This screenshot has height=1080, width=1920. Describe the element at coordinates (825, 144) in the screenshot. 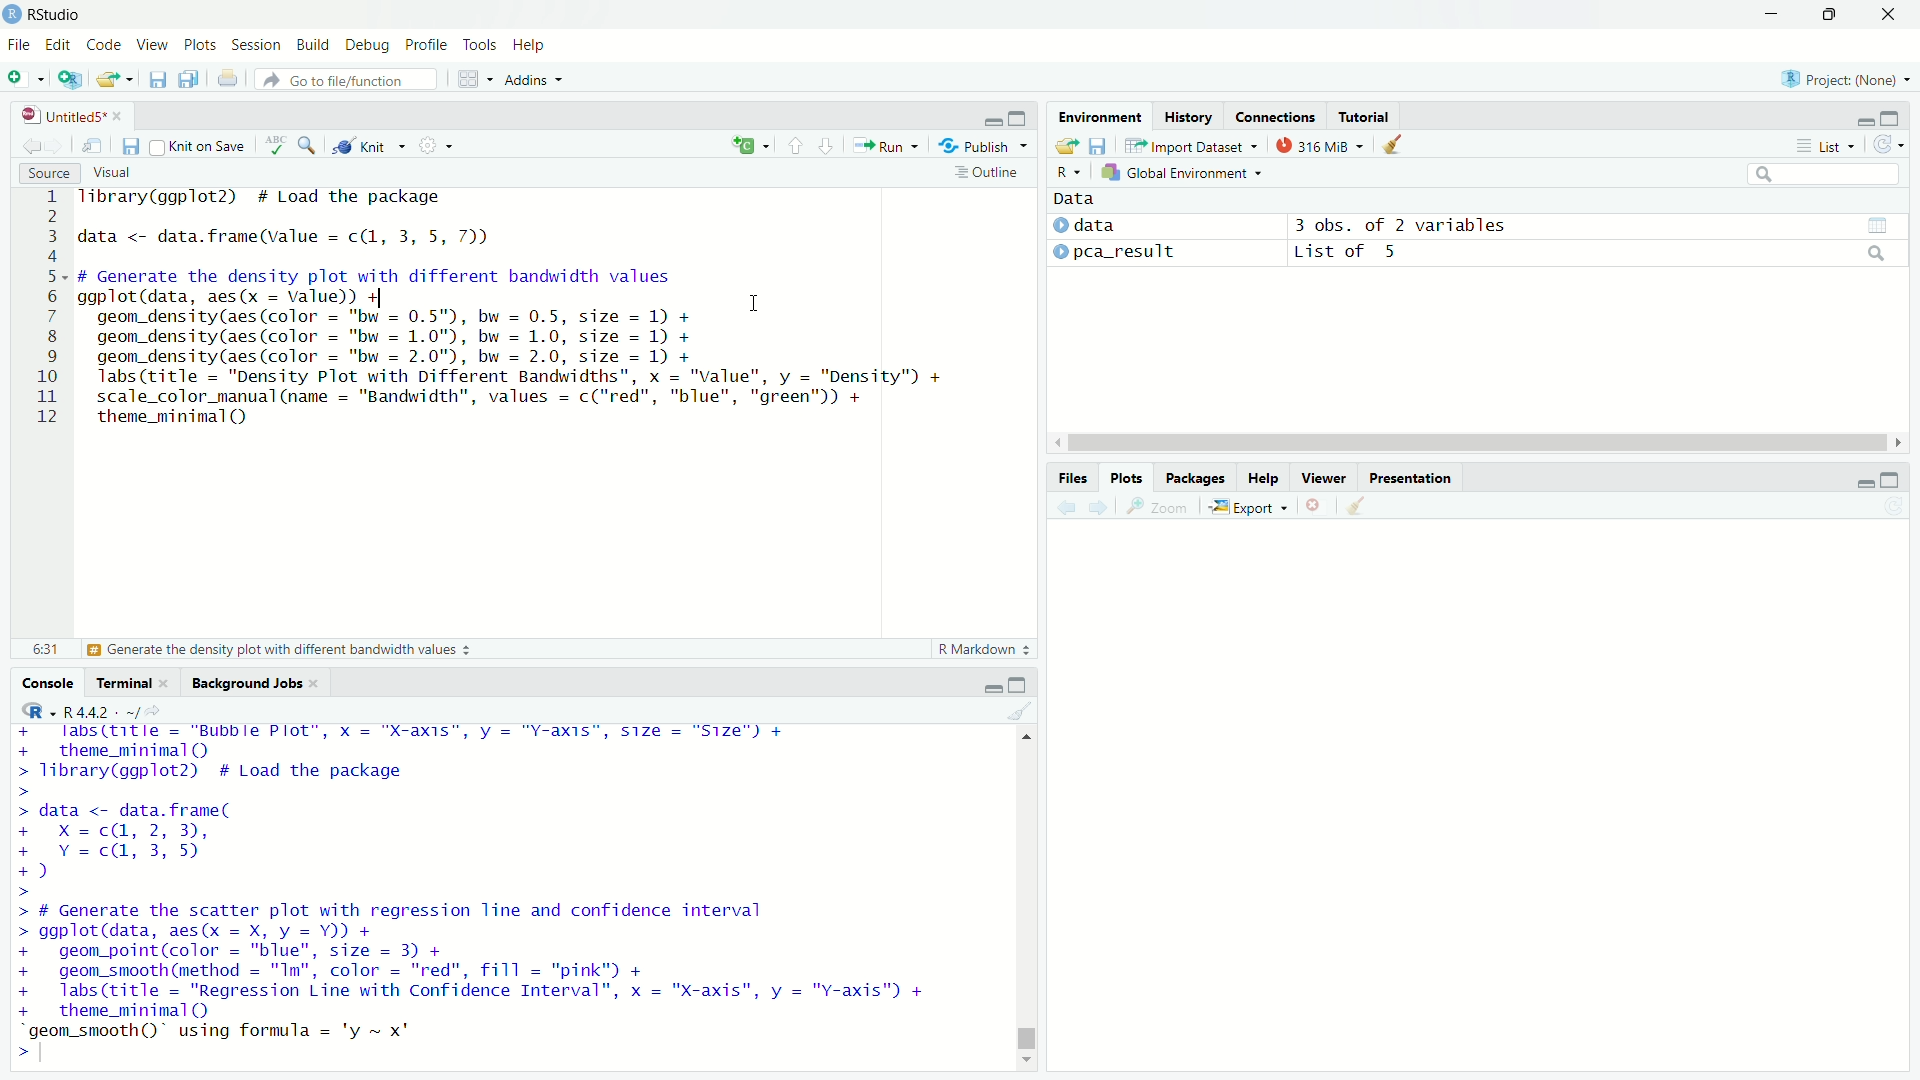

I see `Go to next section/chunk` at that location.